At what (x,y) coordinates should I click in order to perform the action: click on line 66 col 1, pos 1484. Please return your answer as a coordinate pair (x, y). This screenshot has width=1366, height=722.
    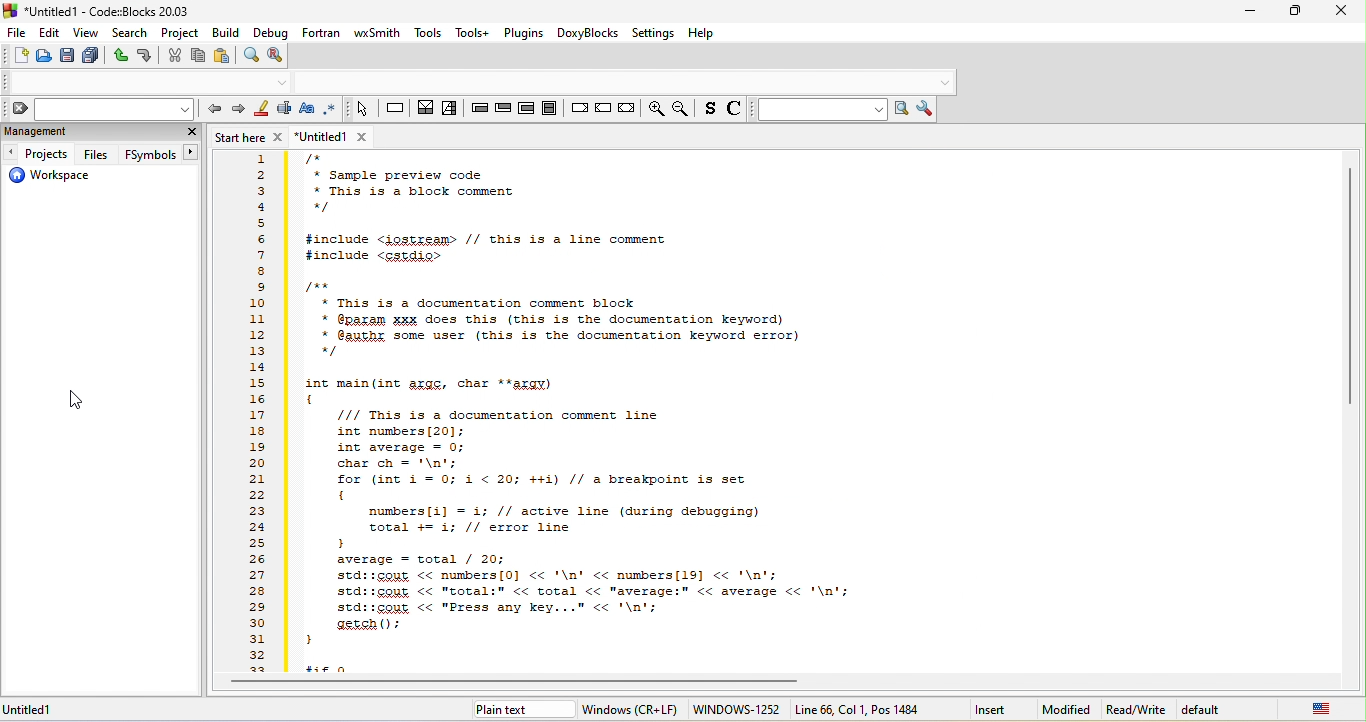
    Looking at the image, I should click on (860, 709).